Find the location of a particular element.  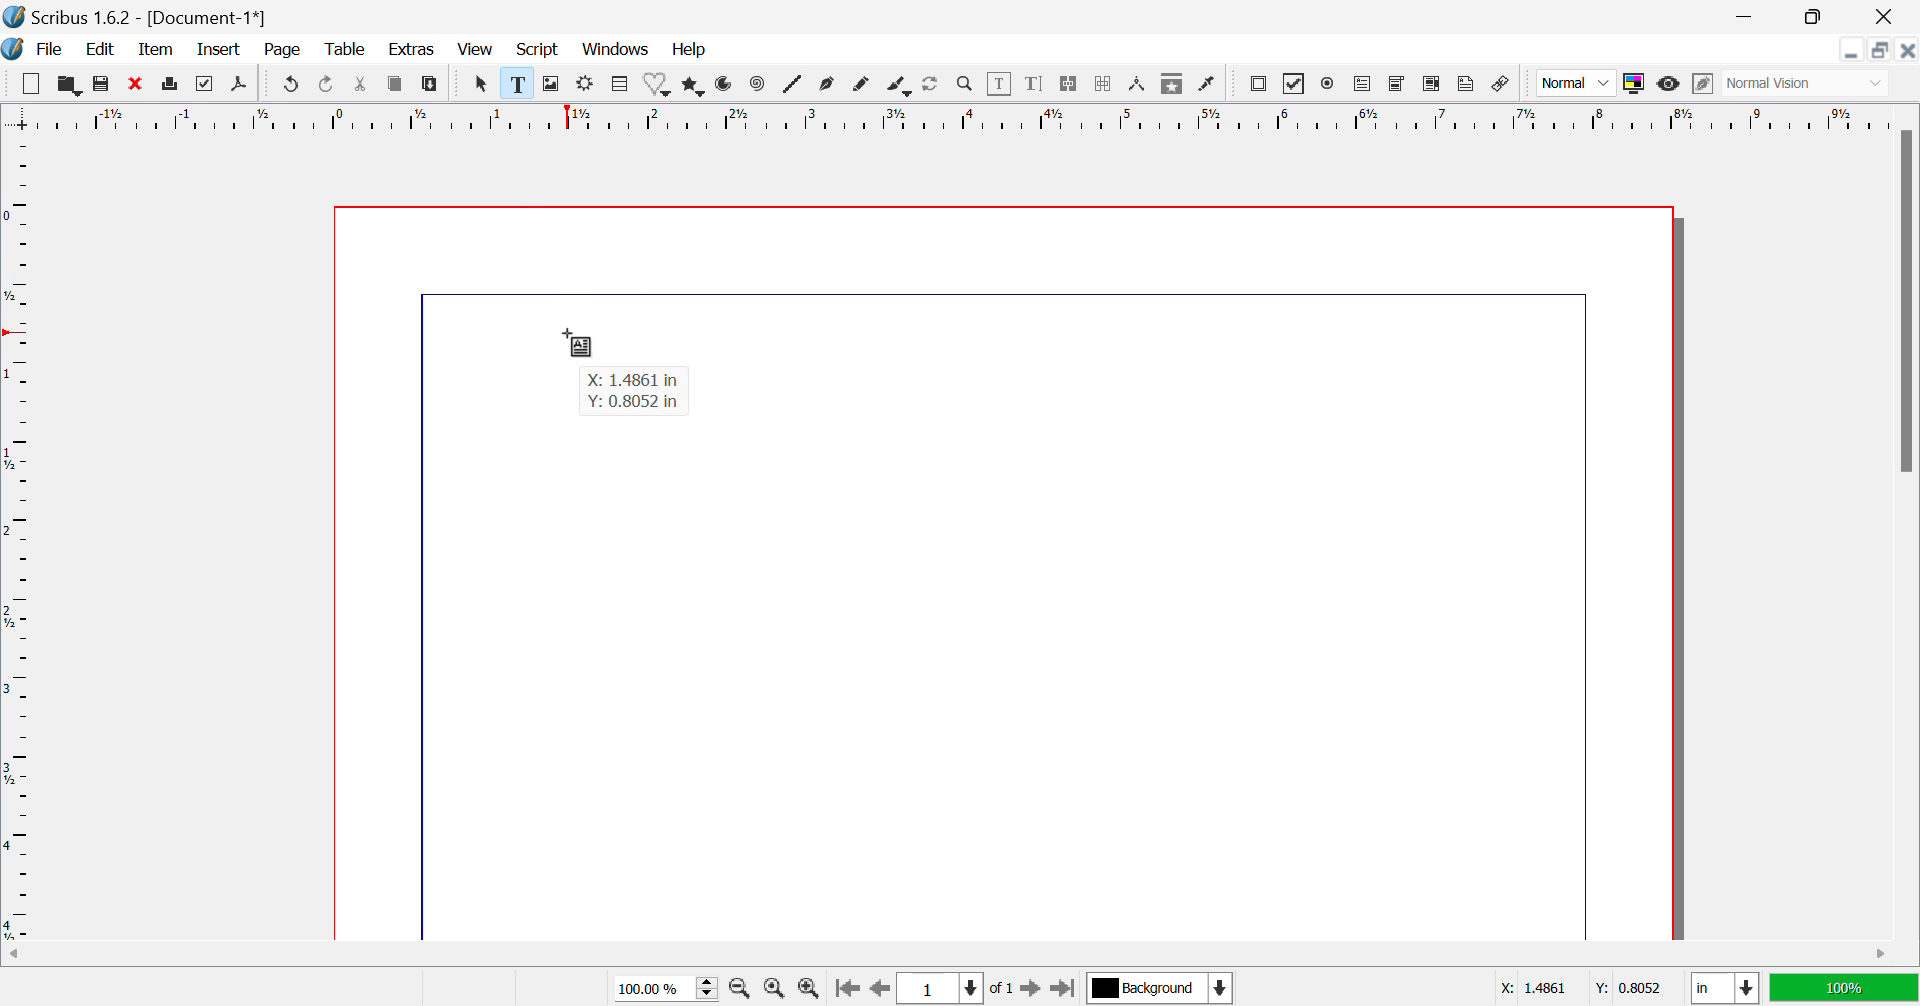

Undo is located at coordinates (289, 86).